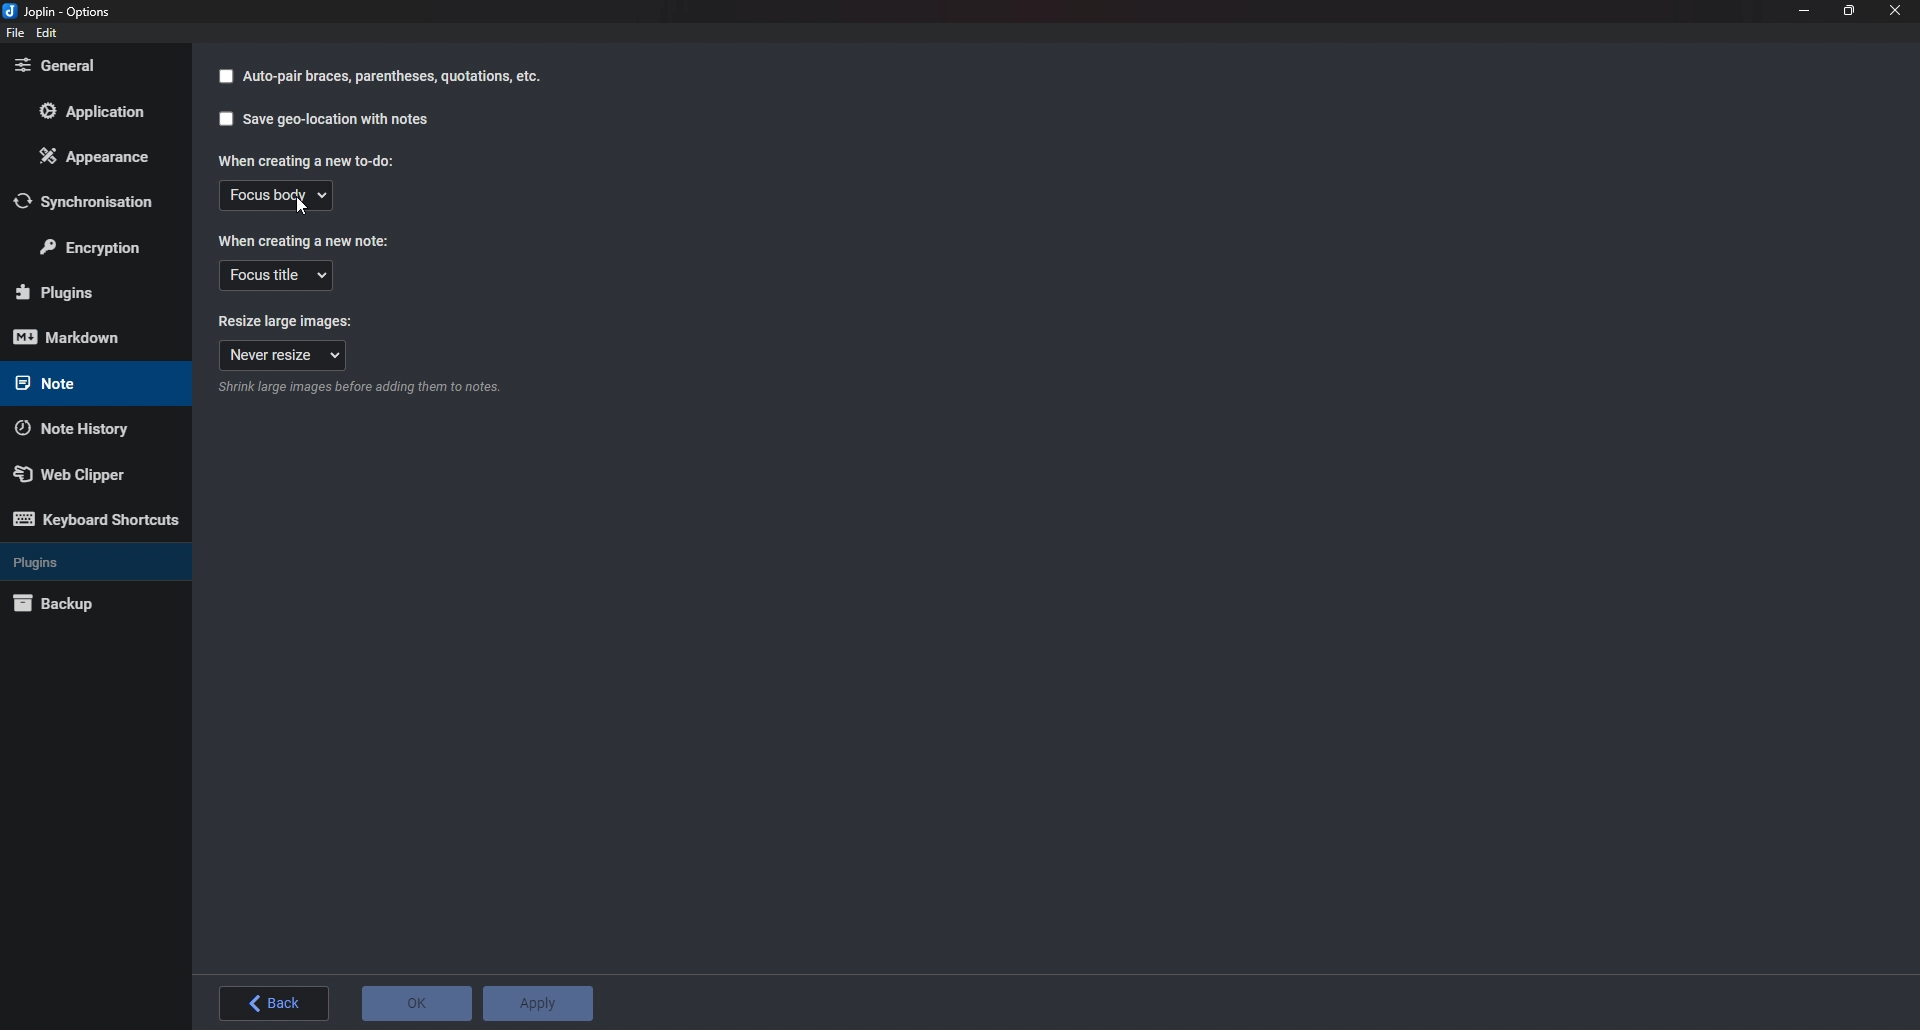  I want to click on Plugins, so click(90, 292).